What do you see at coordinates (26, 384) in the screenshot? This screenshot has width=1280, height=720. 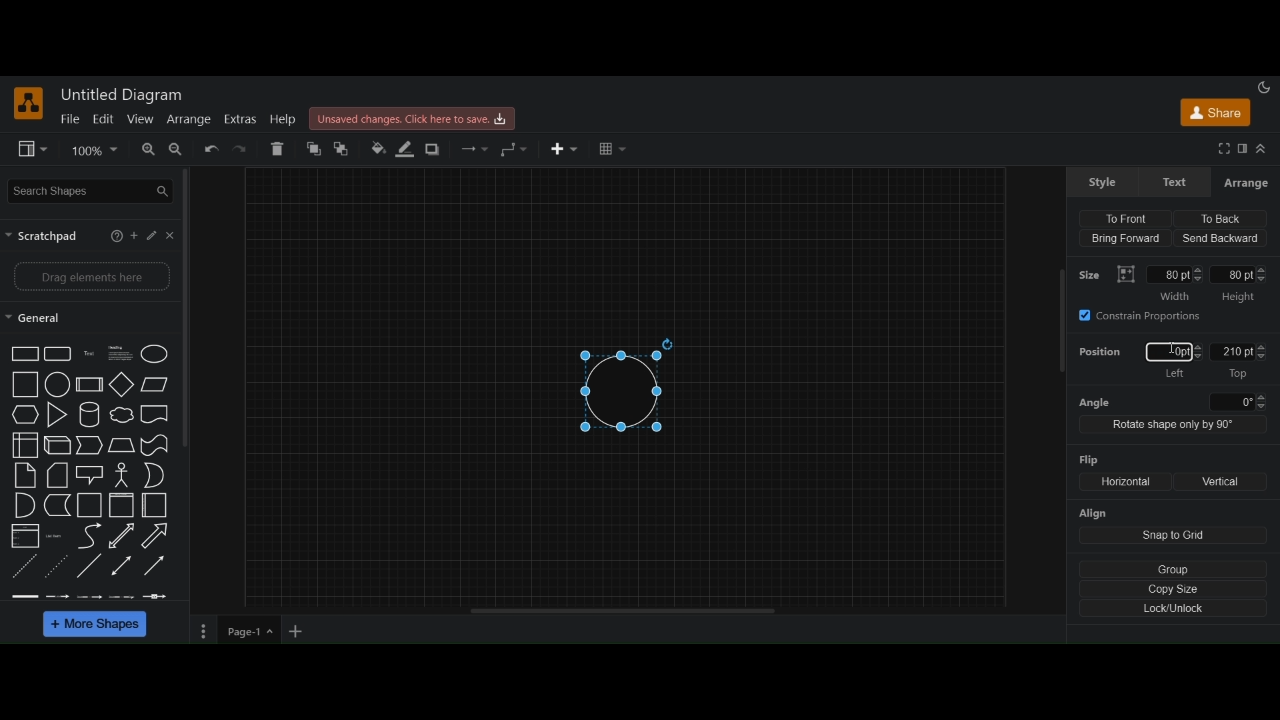 I see `Square` at bounding box center [26, 384].